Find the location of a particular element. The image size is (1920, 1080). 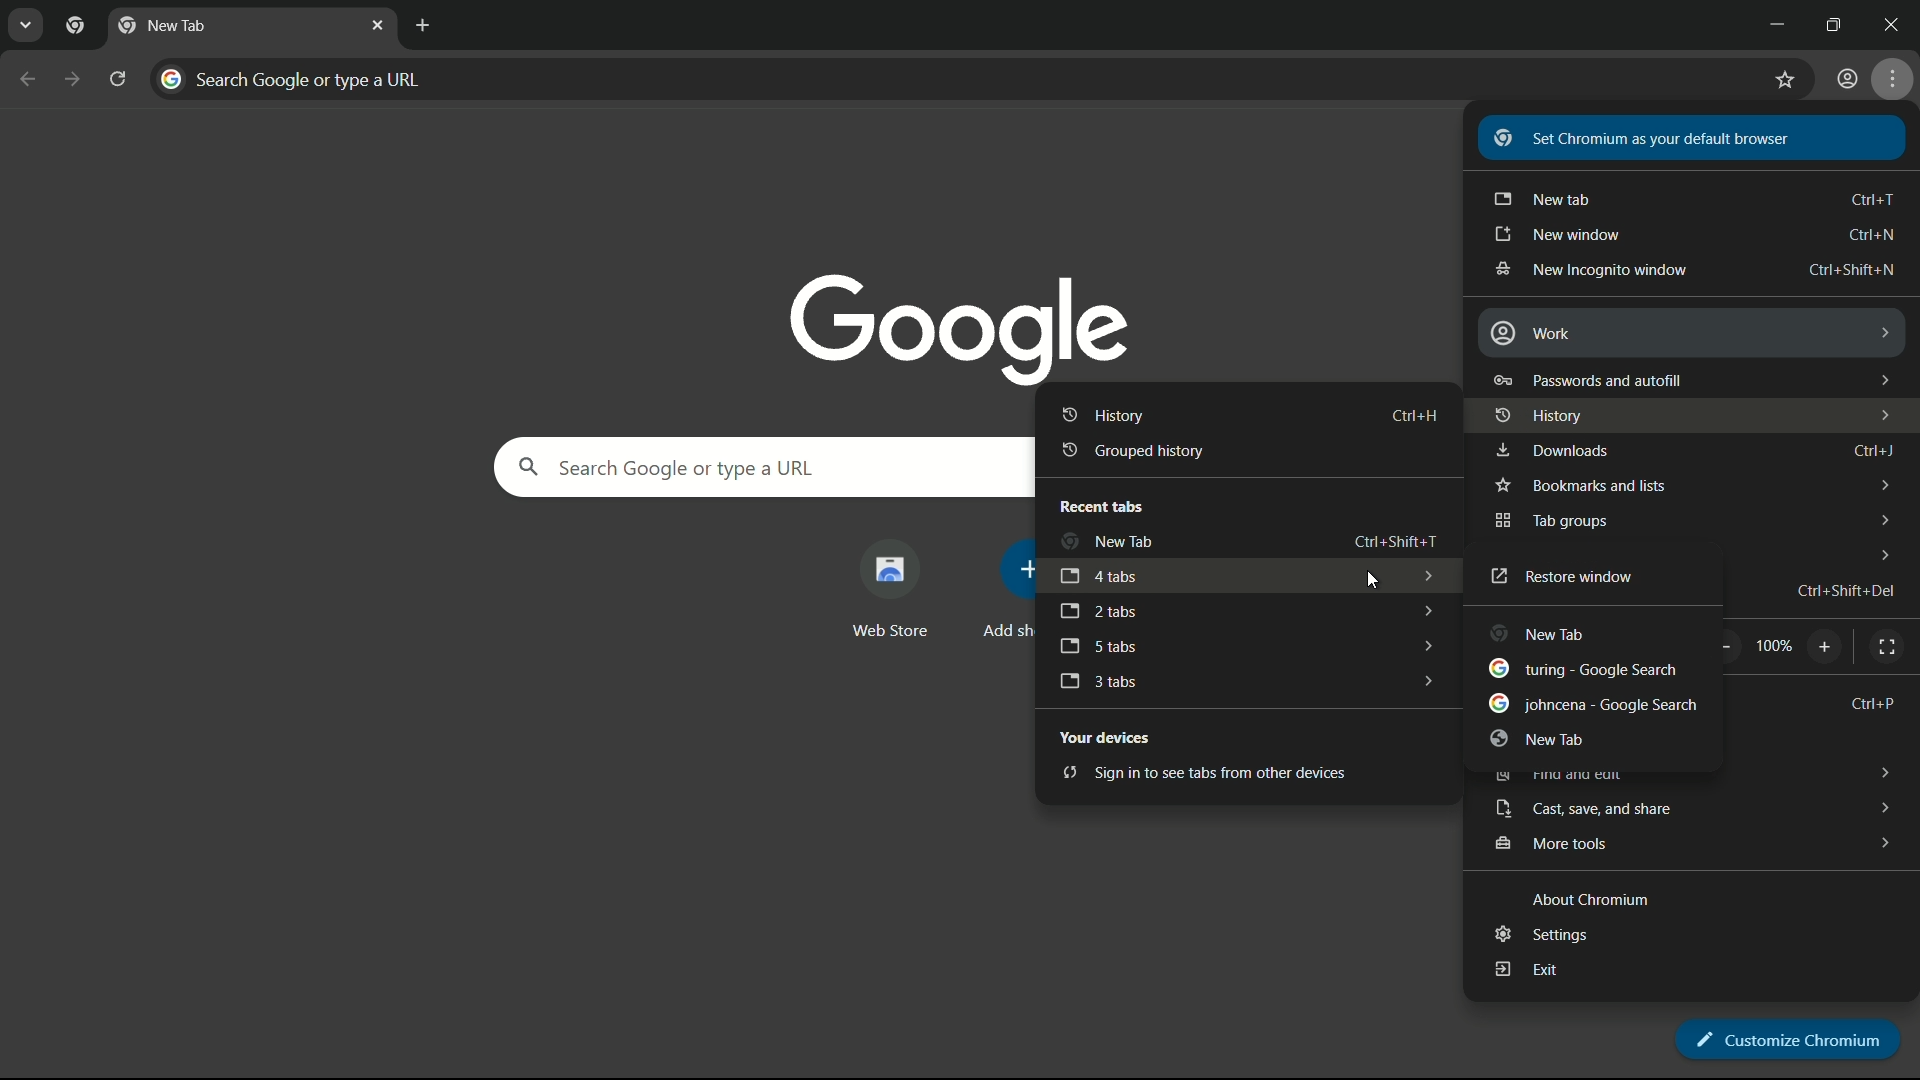

johncena - google search is located at coordinates (1594, 705).